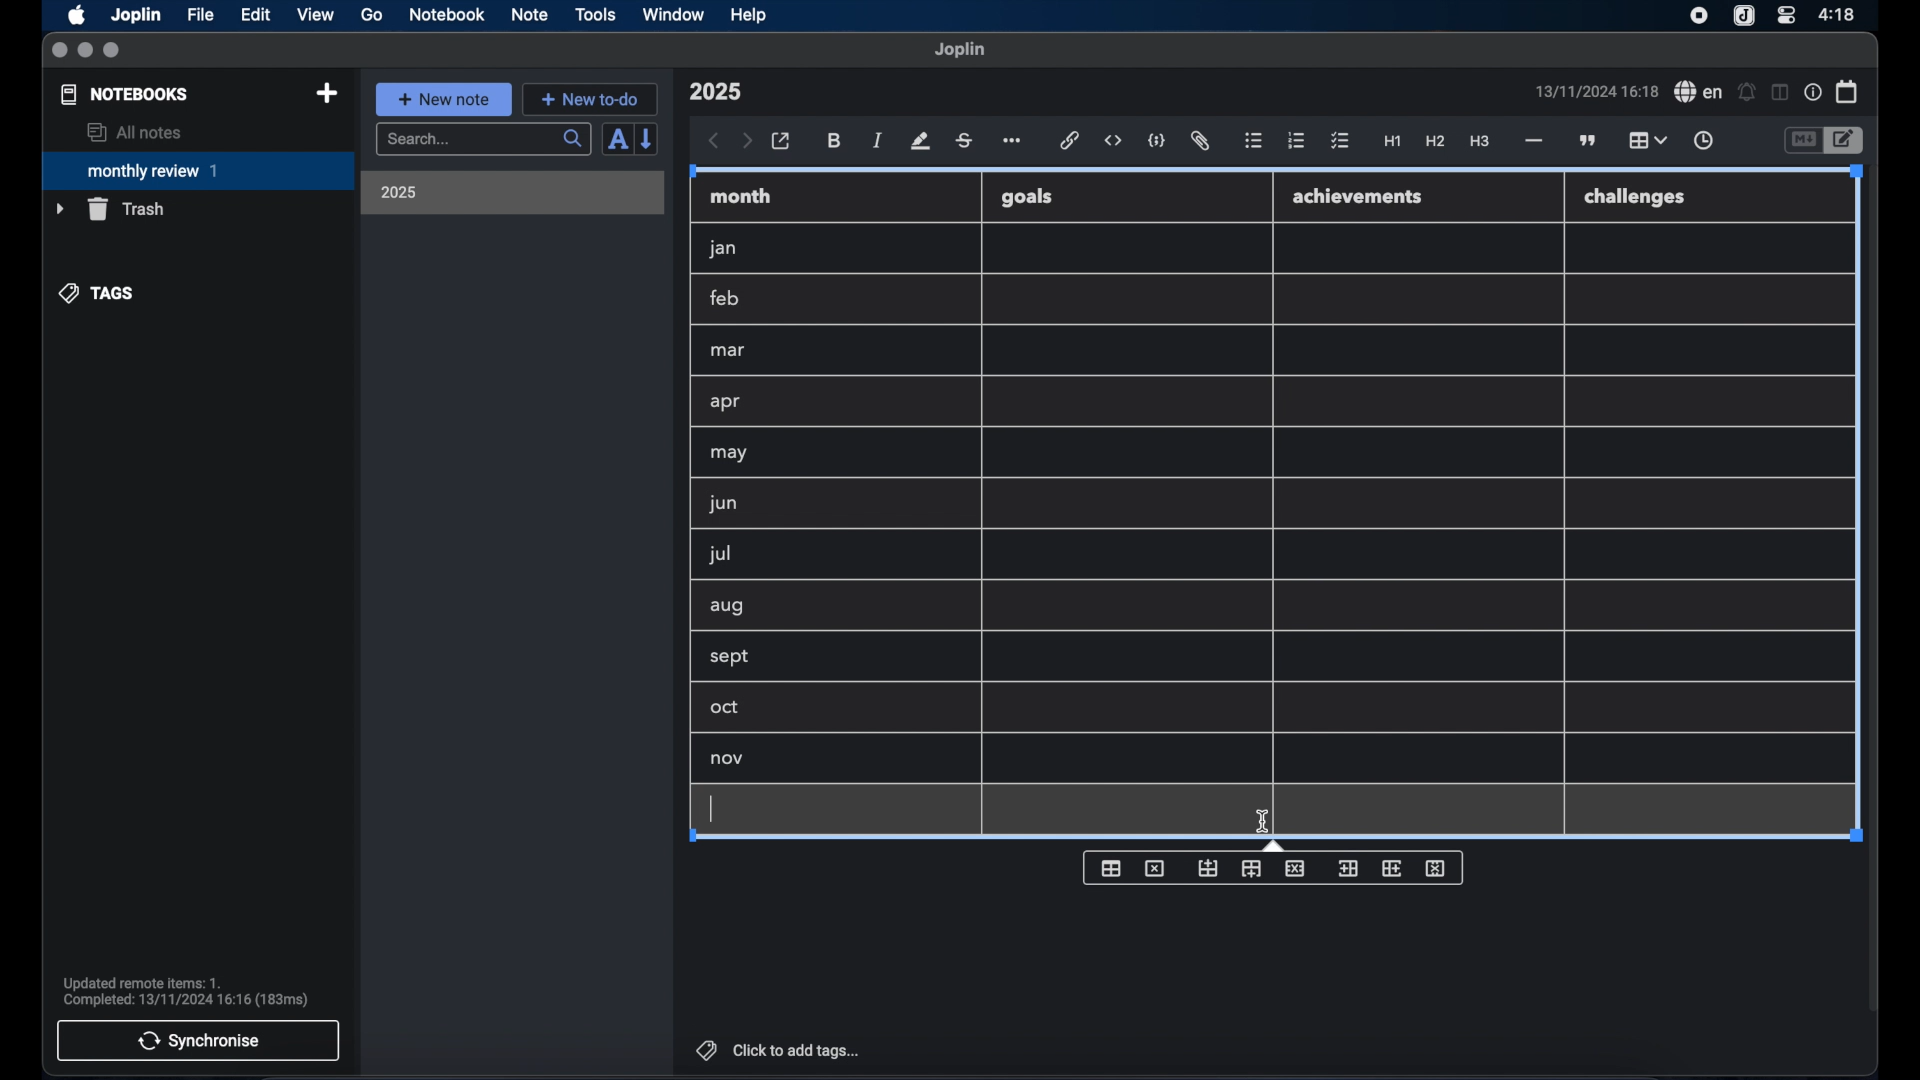  What do you see at coordinates (1395, 867) in the screenshot?
I see `insert column after` at bounding box center [1395, 867].